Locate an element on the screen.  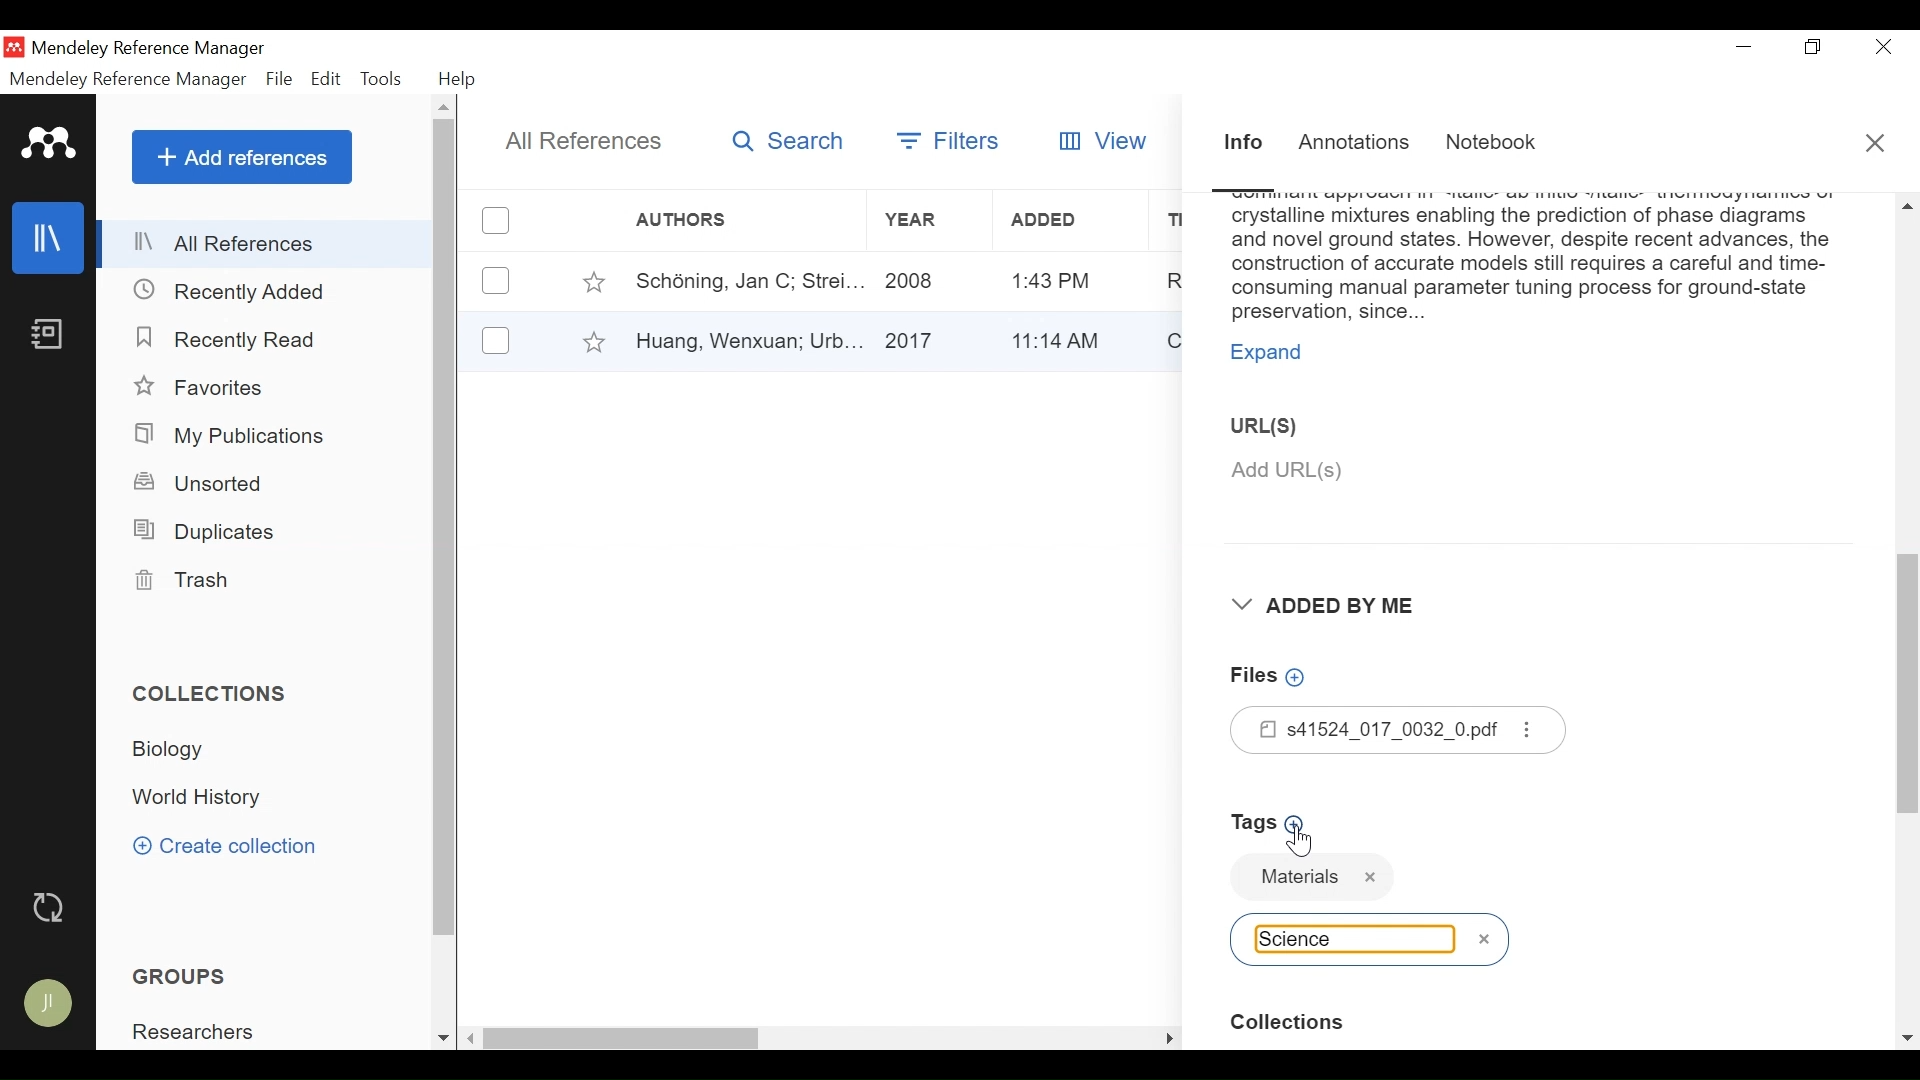
Scroll Right is located at coordinates (1170, 1038).